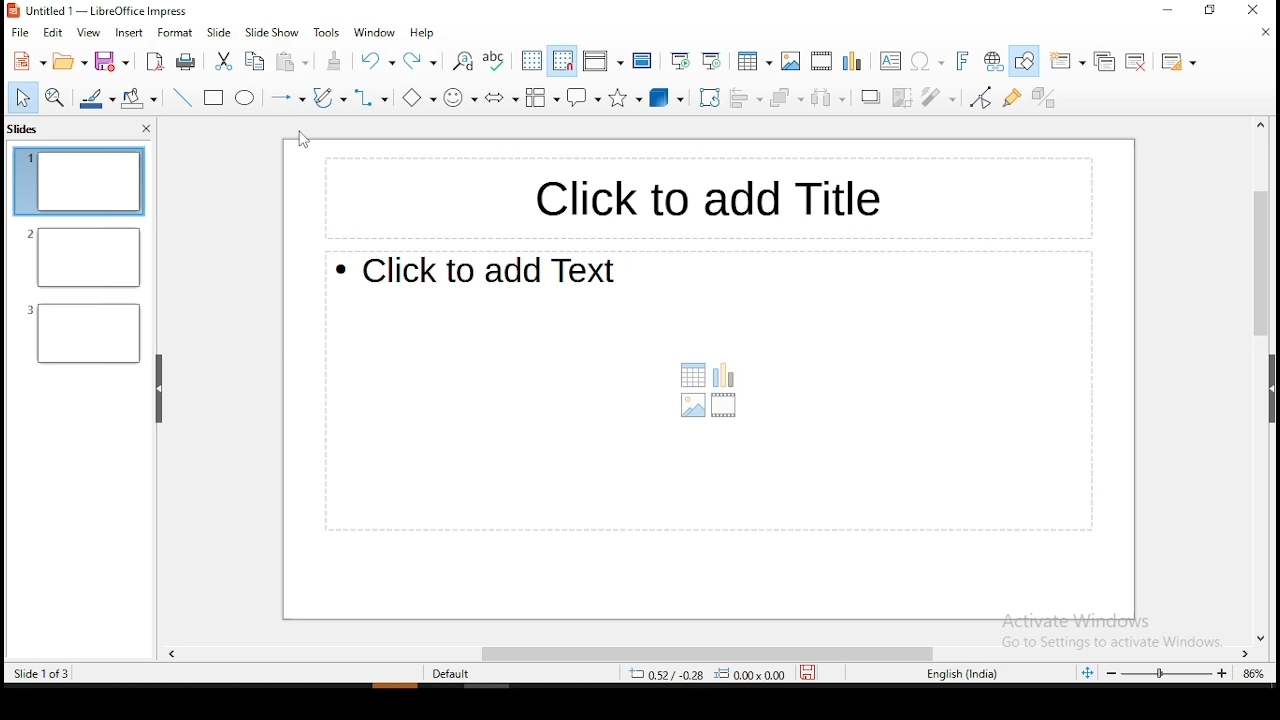  Describe the element at coordinates (808, 674) in the screenshot. I see `save` at that location.